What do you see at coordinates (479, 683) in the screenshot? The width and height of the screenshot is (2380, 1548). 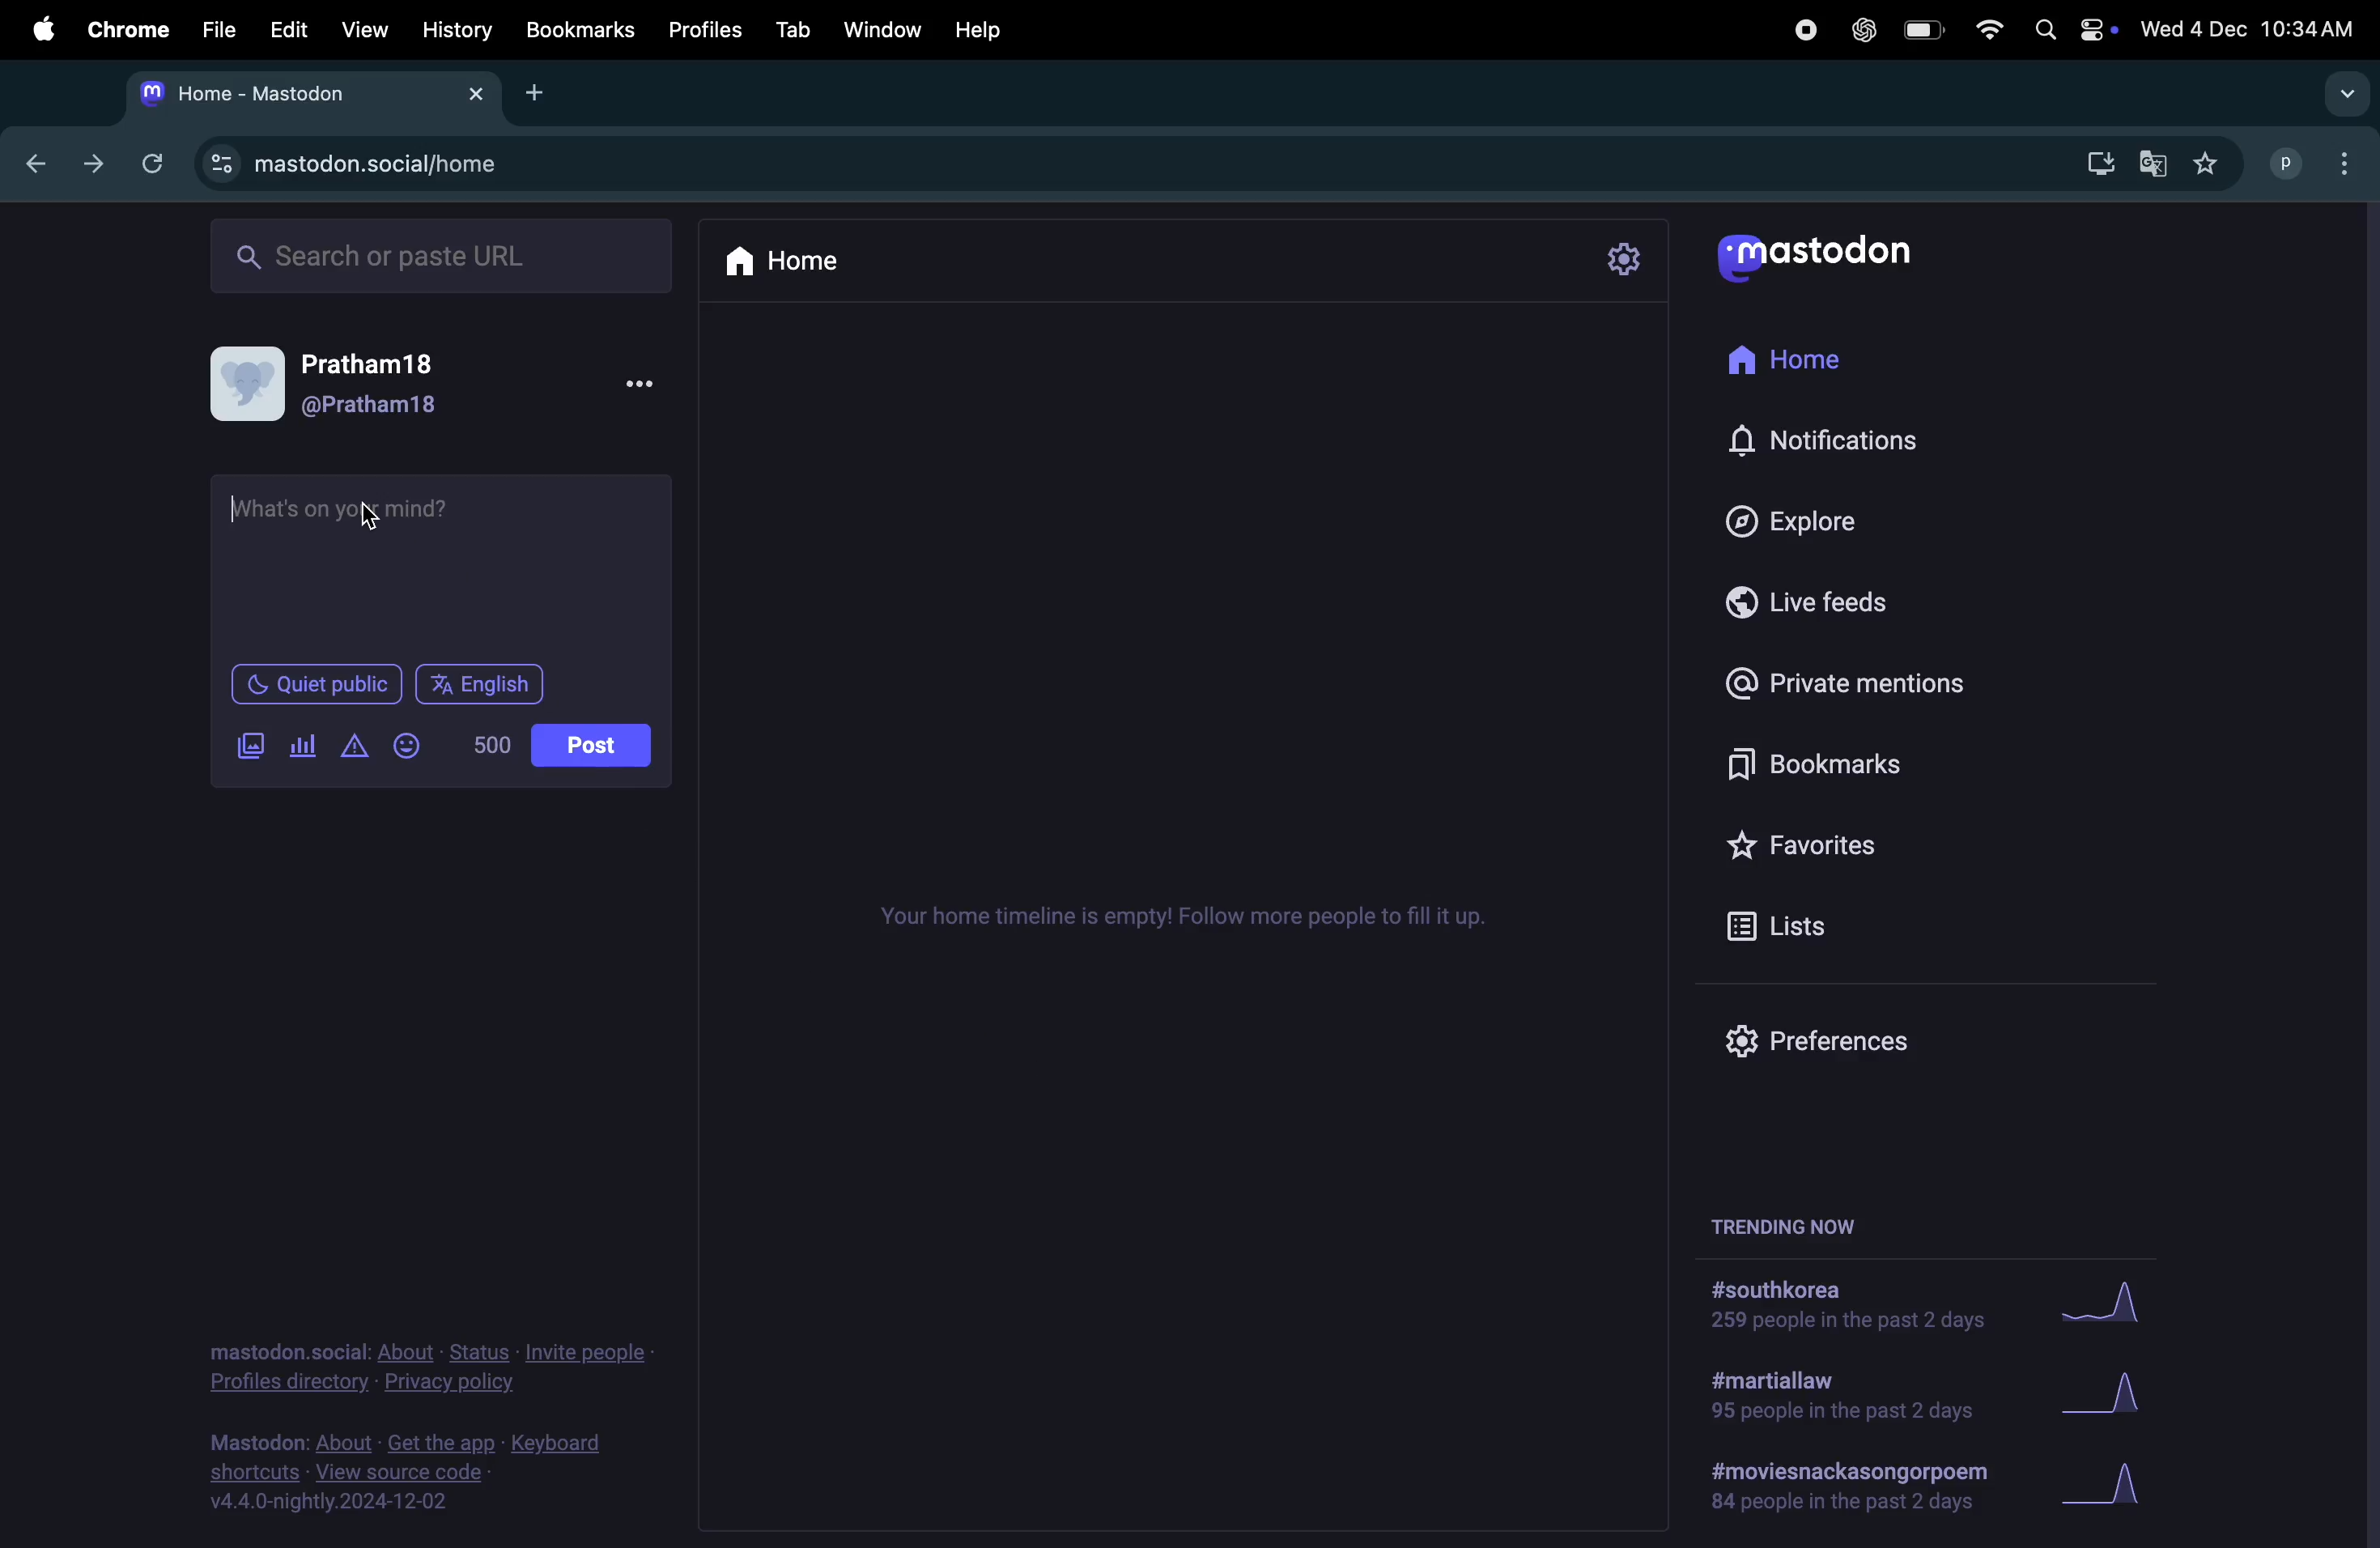 I see `English` at bounding box center [479, 683].